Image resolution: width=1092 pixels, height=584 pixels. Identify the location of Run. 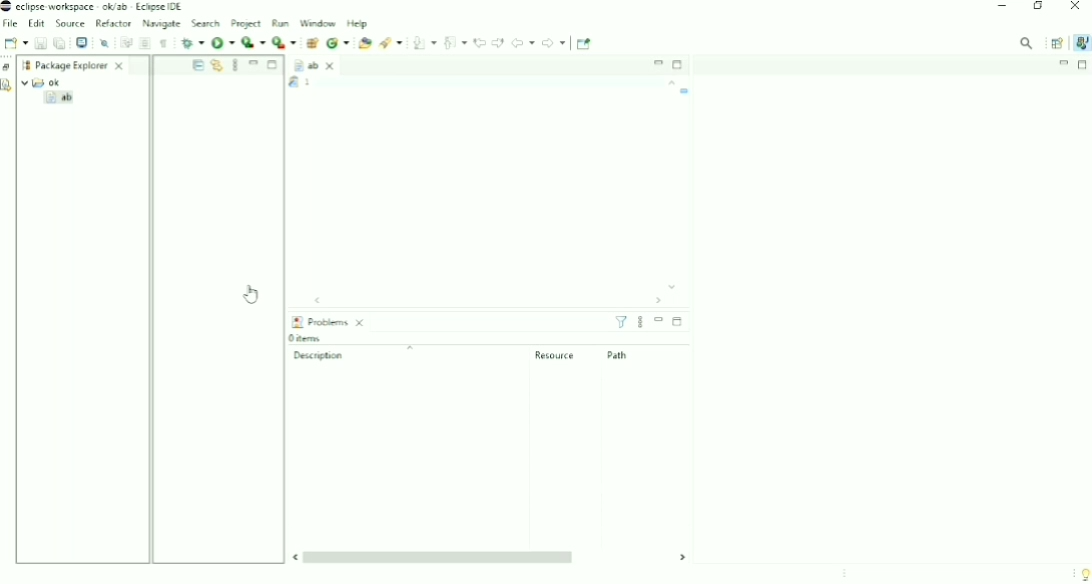
(279, 23).